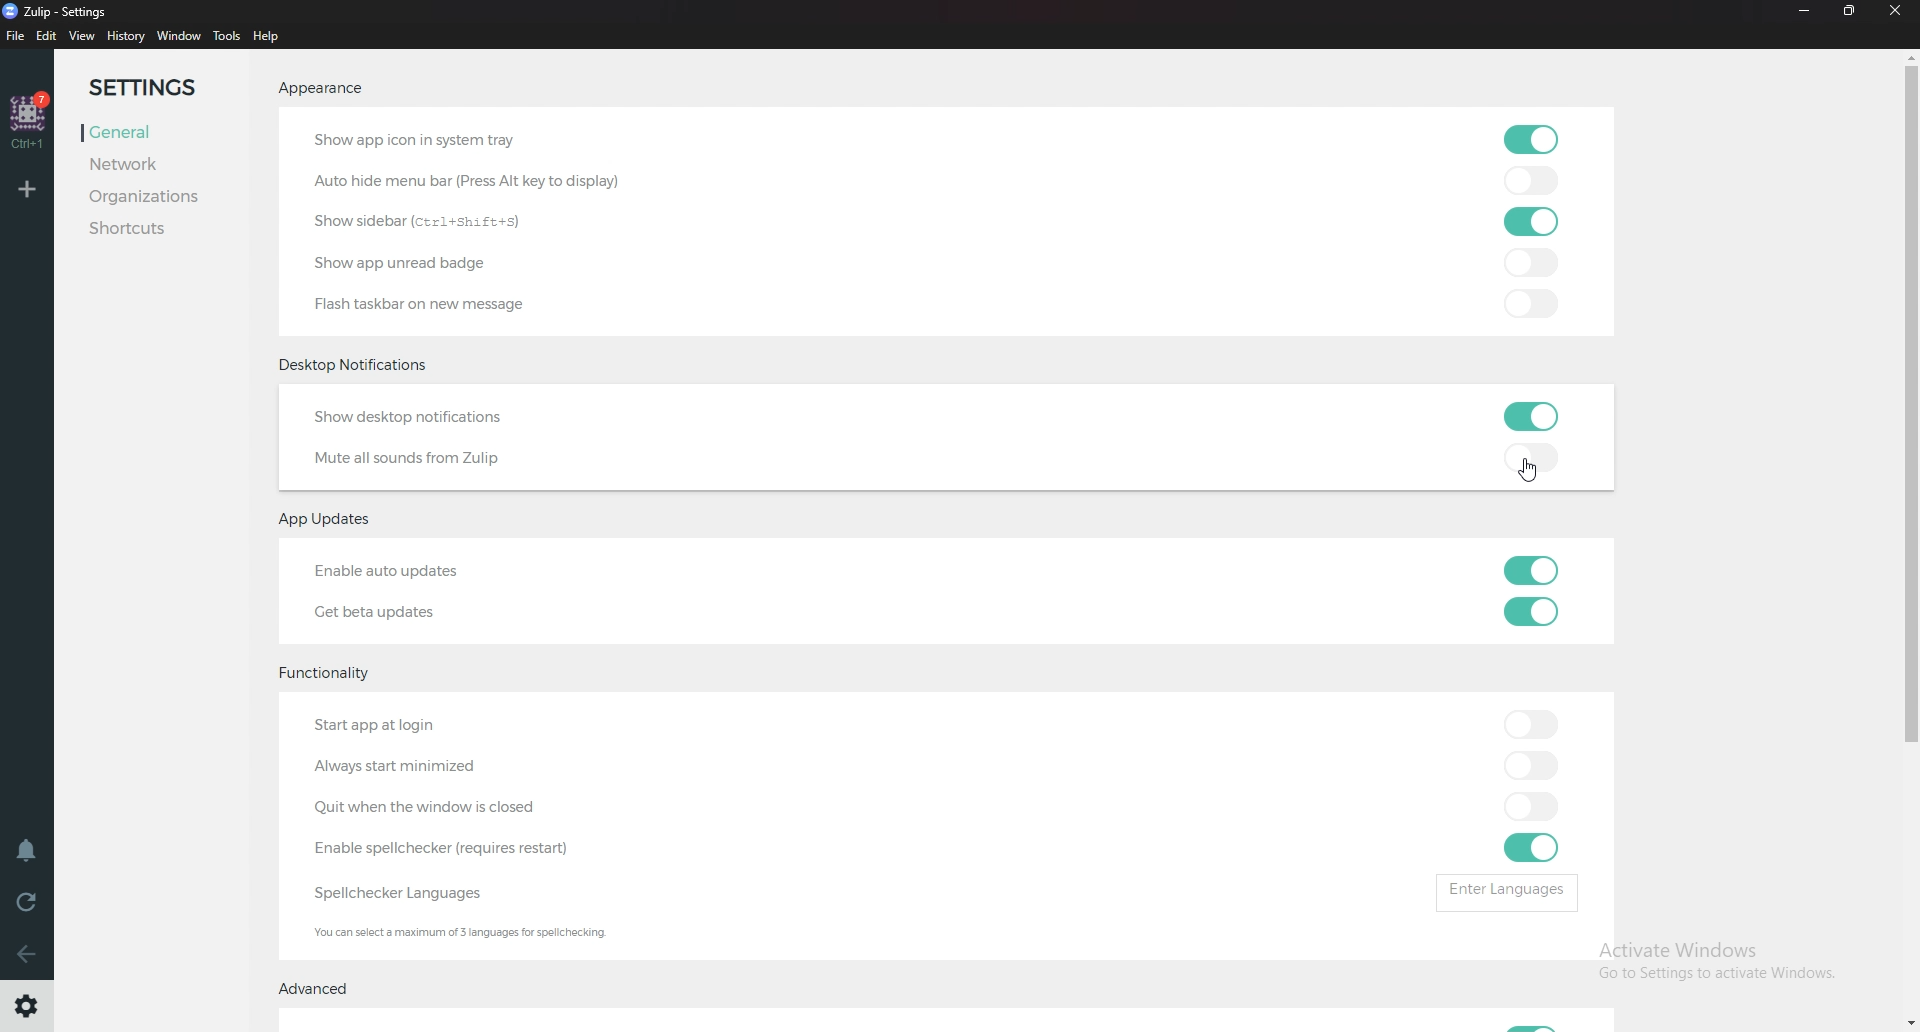 This screenshot has width=1920, height=1032. I want to click on History, so click(126, 36).